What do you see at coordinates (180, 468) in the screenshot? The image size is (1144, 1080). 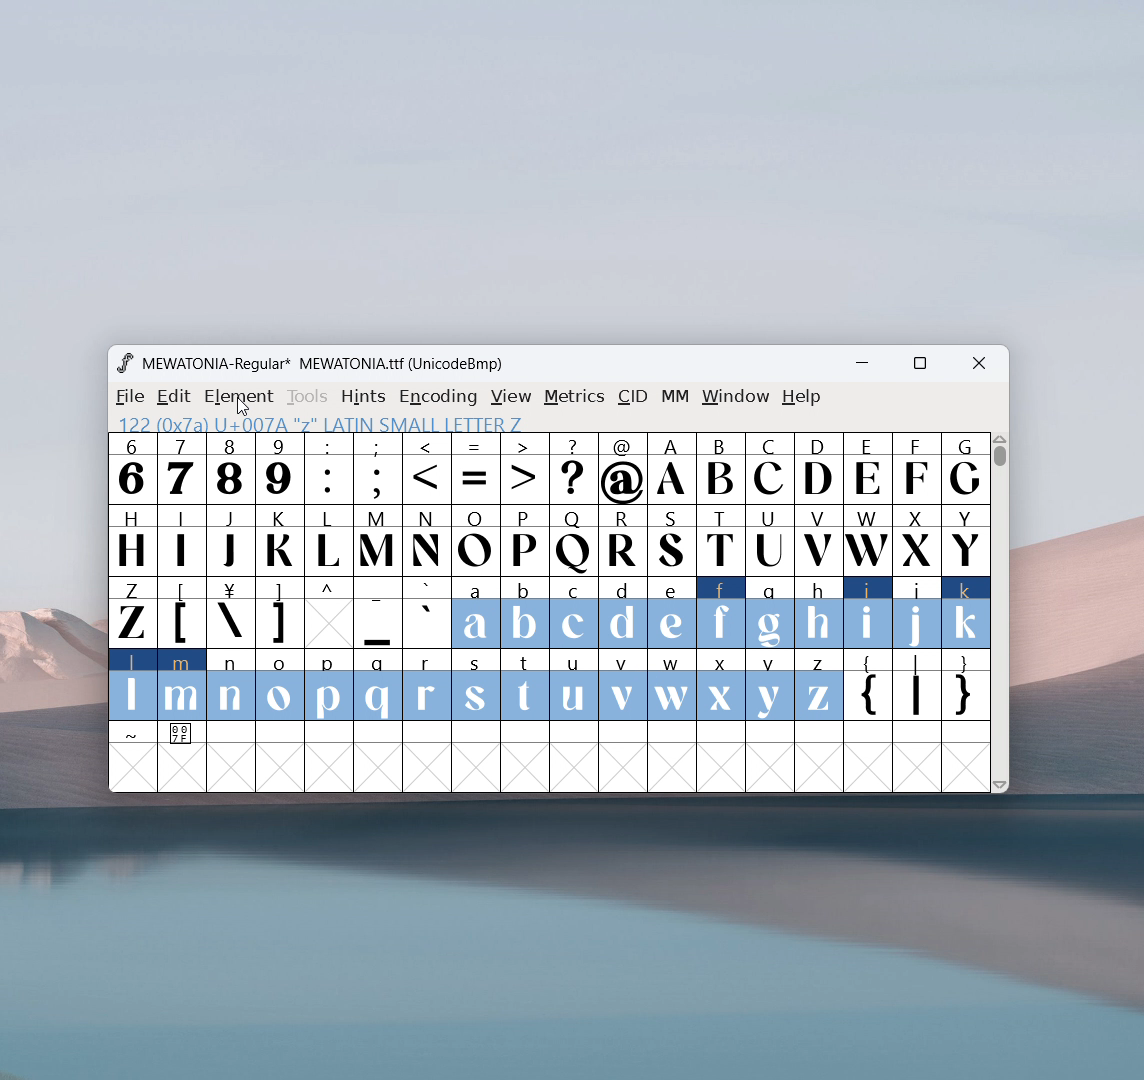 I see `7` at bounding box center [180, 468].